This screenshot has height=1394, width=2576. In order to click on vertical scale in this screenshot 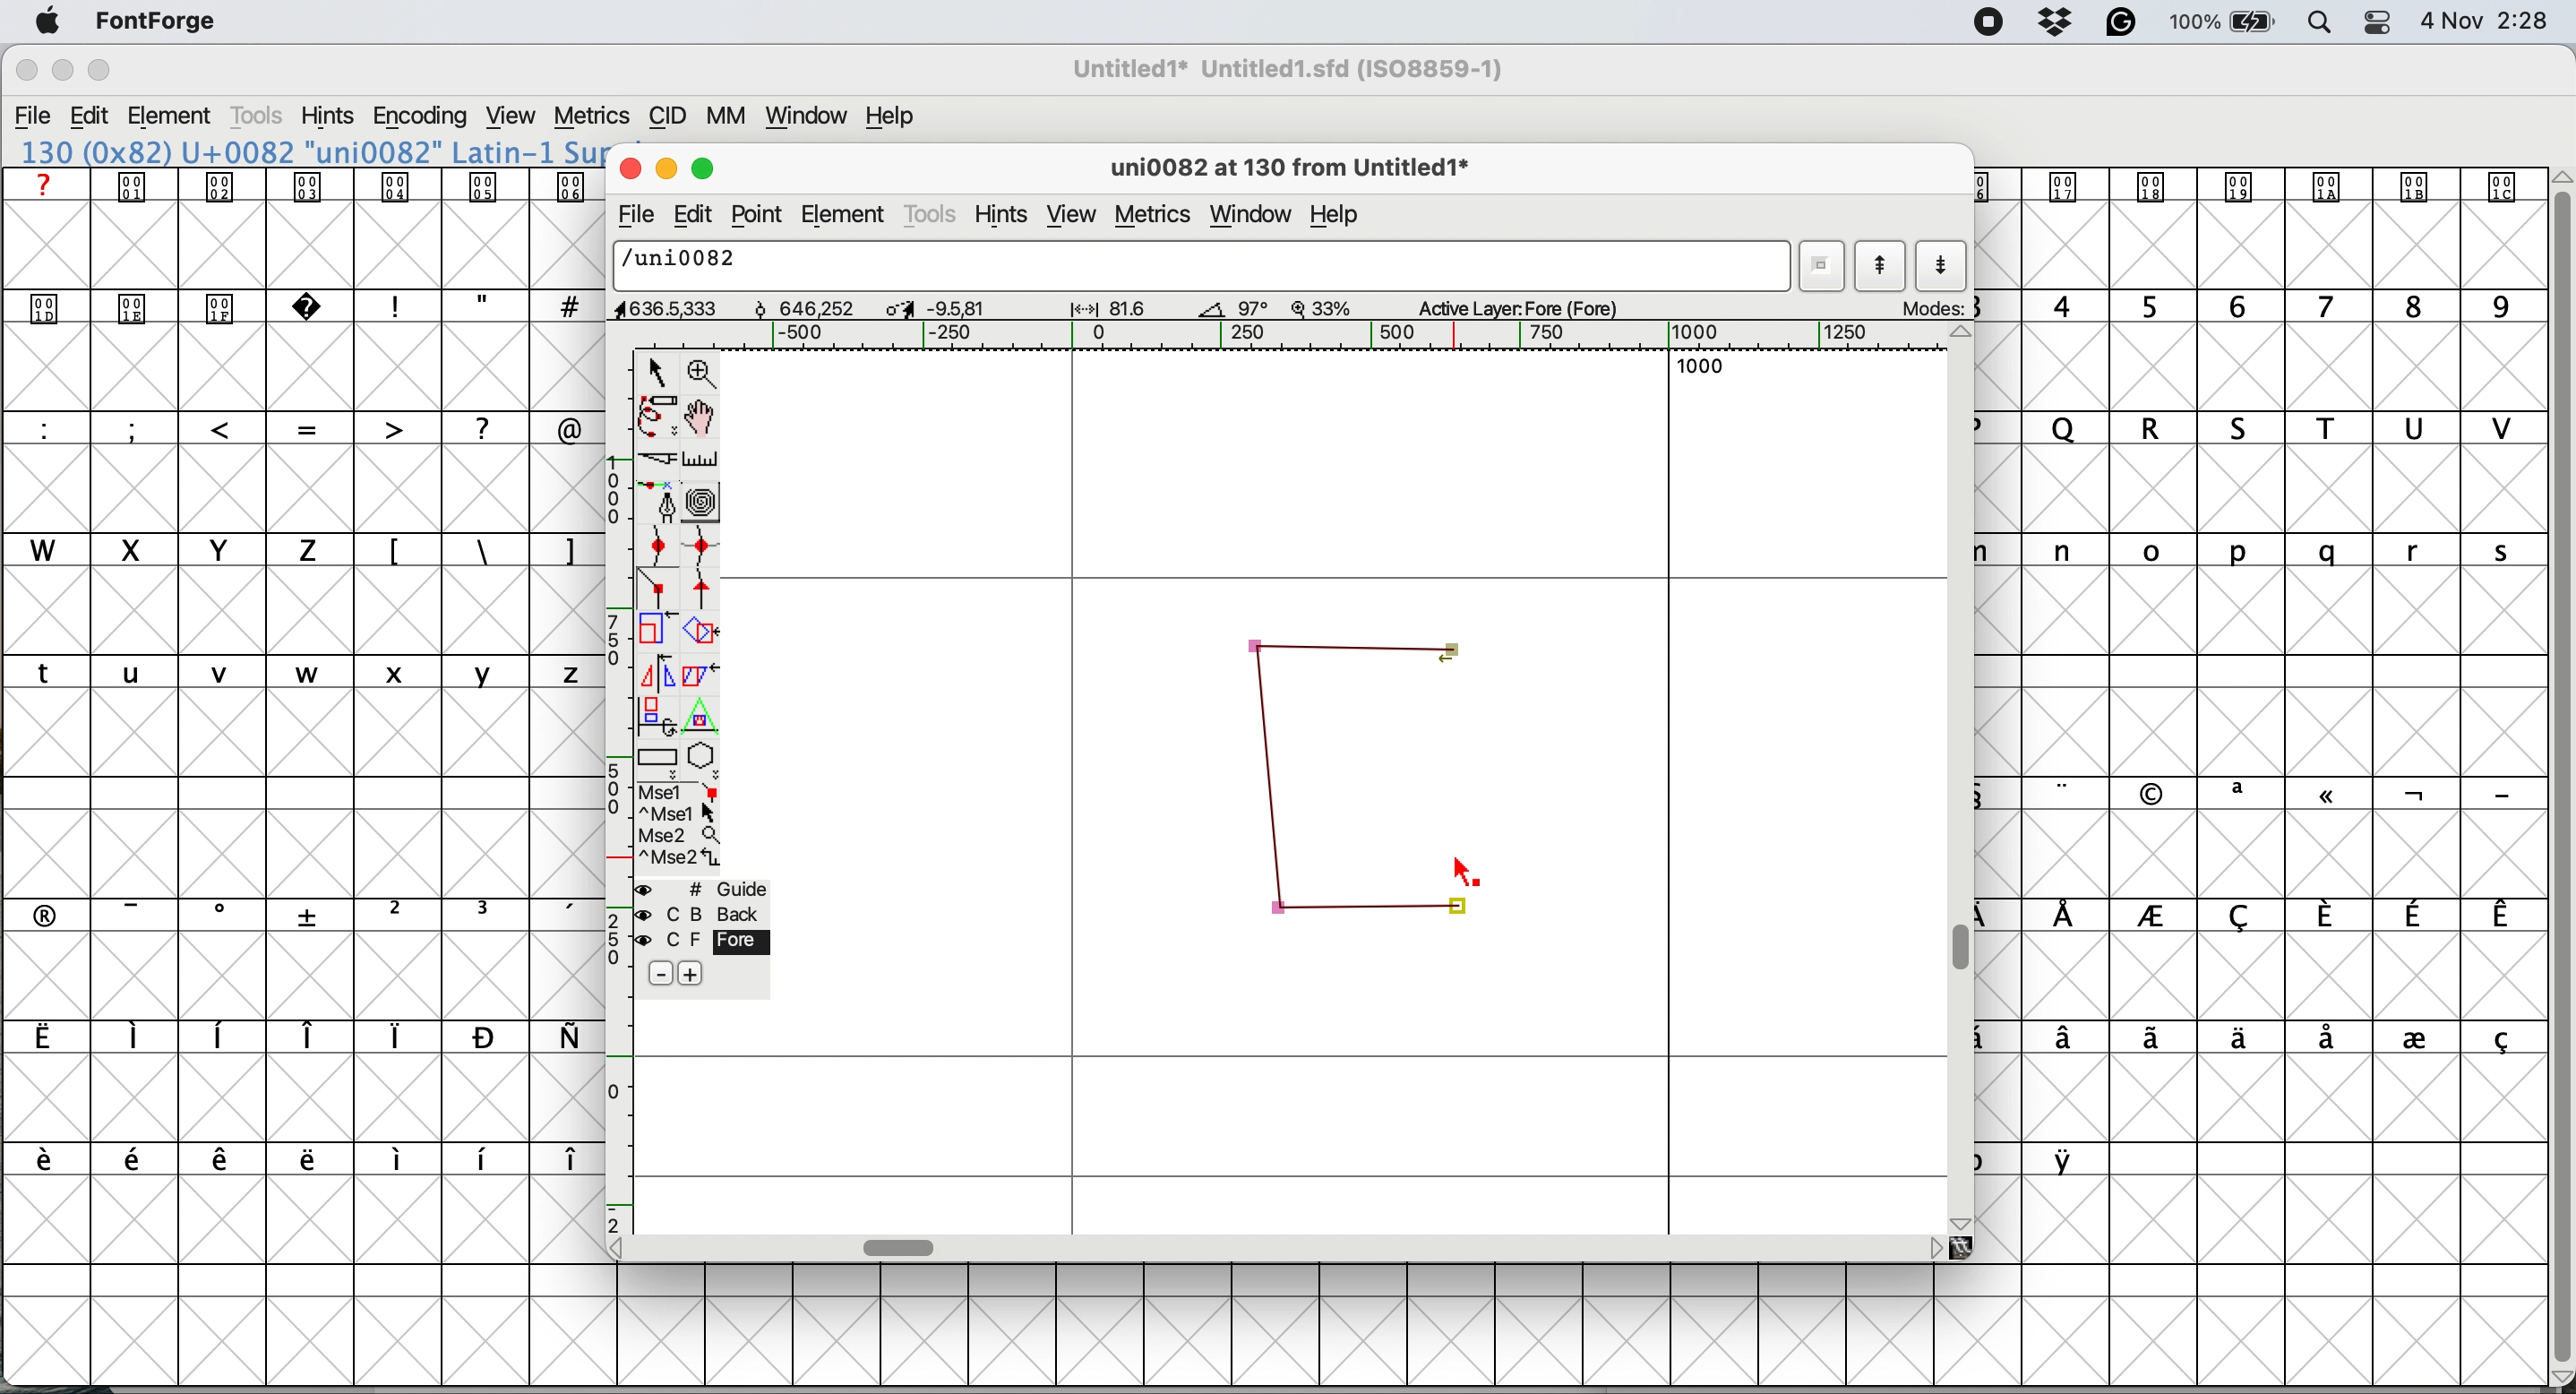, I will do `click(621, 790)`.